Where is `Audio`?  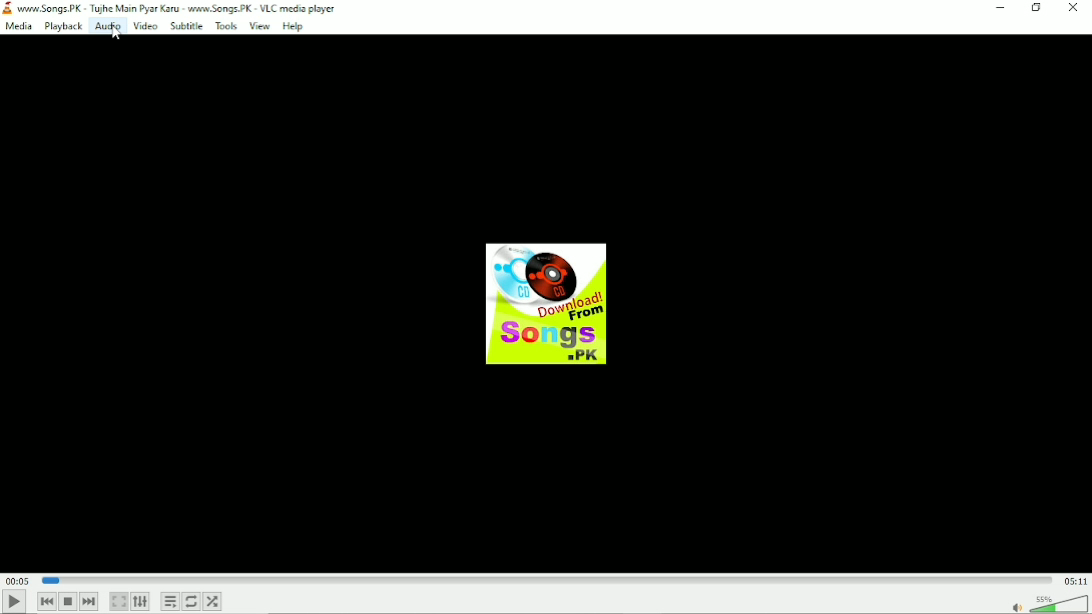
Audio is located at coordinates (107, 26).